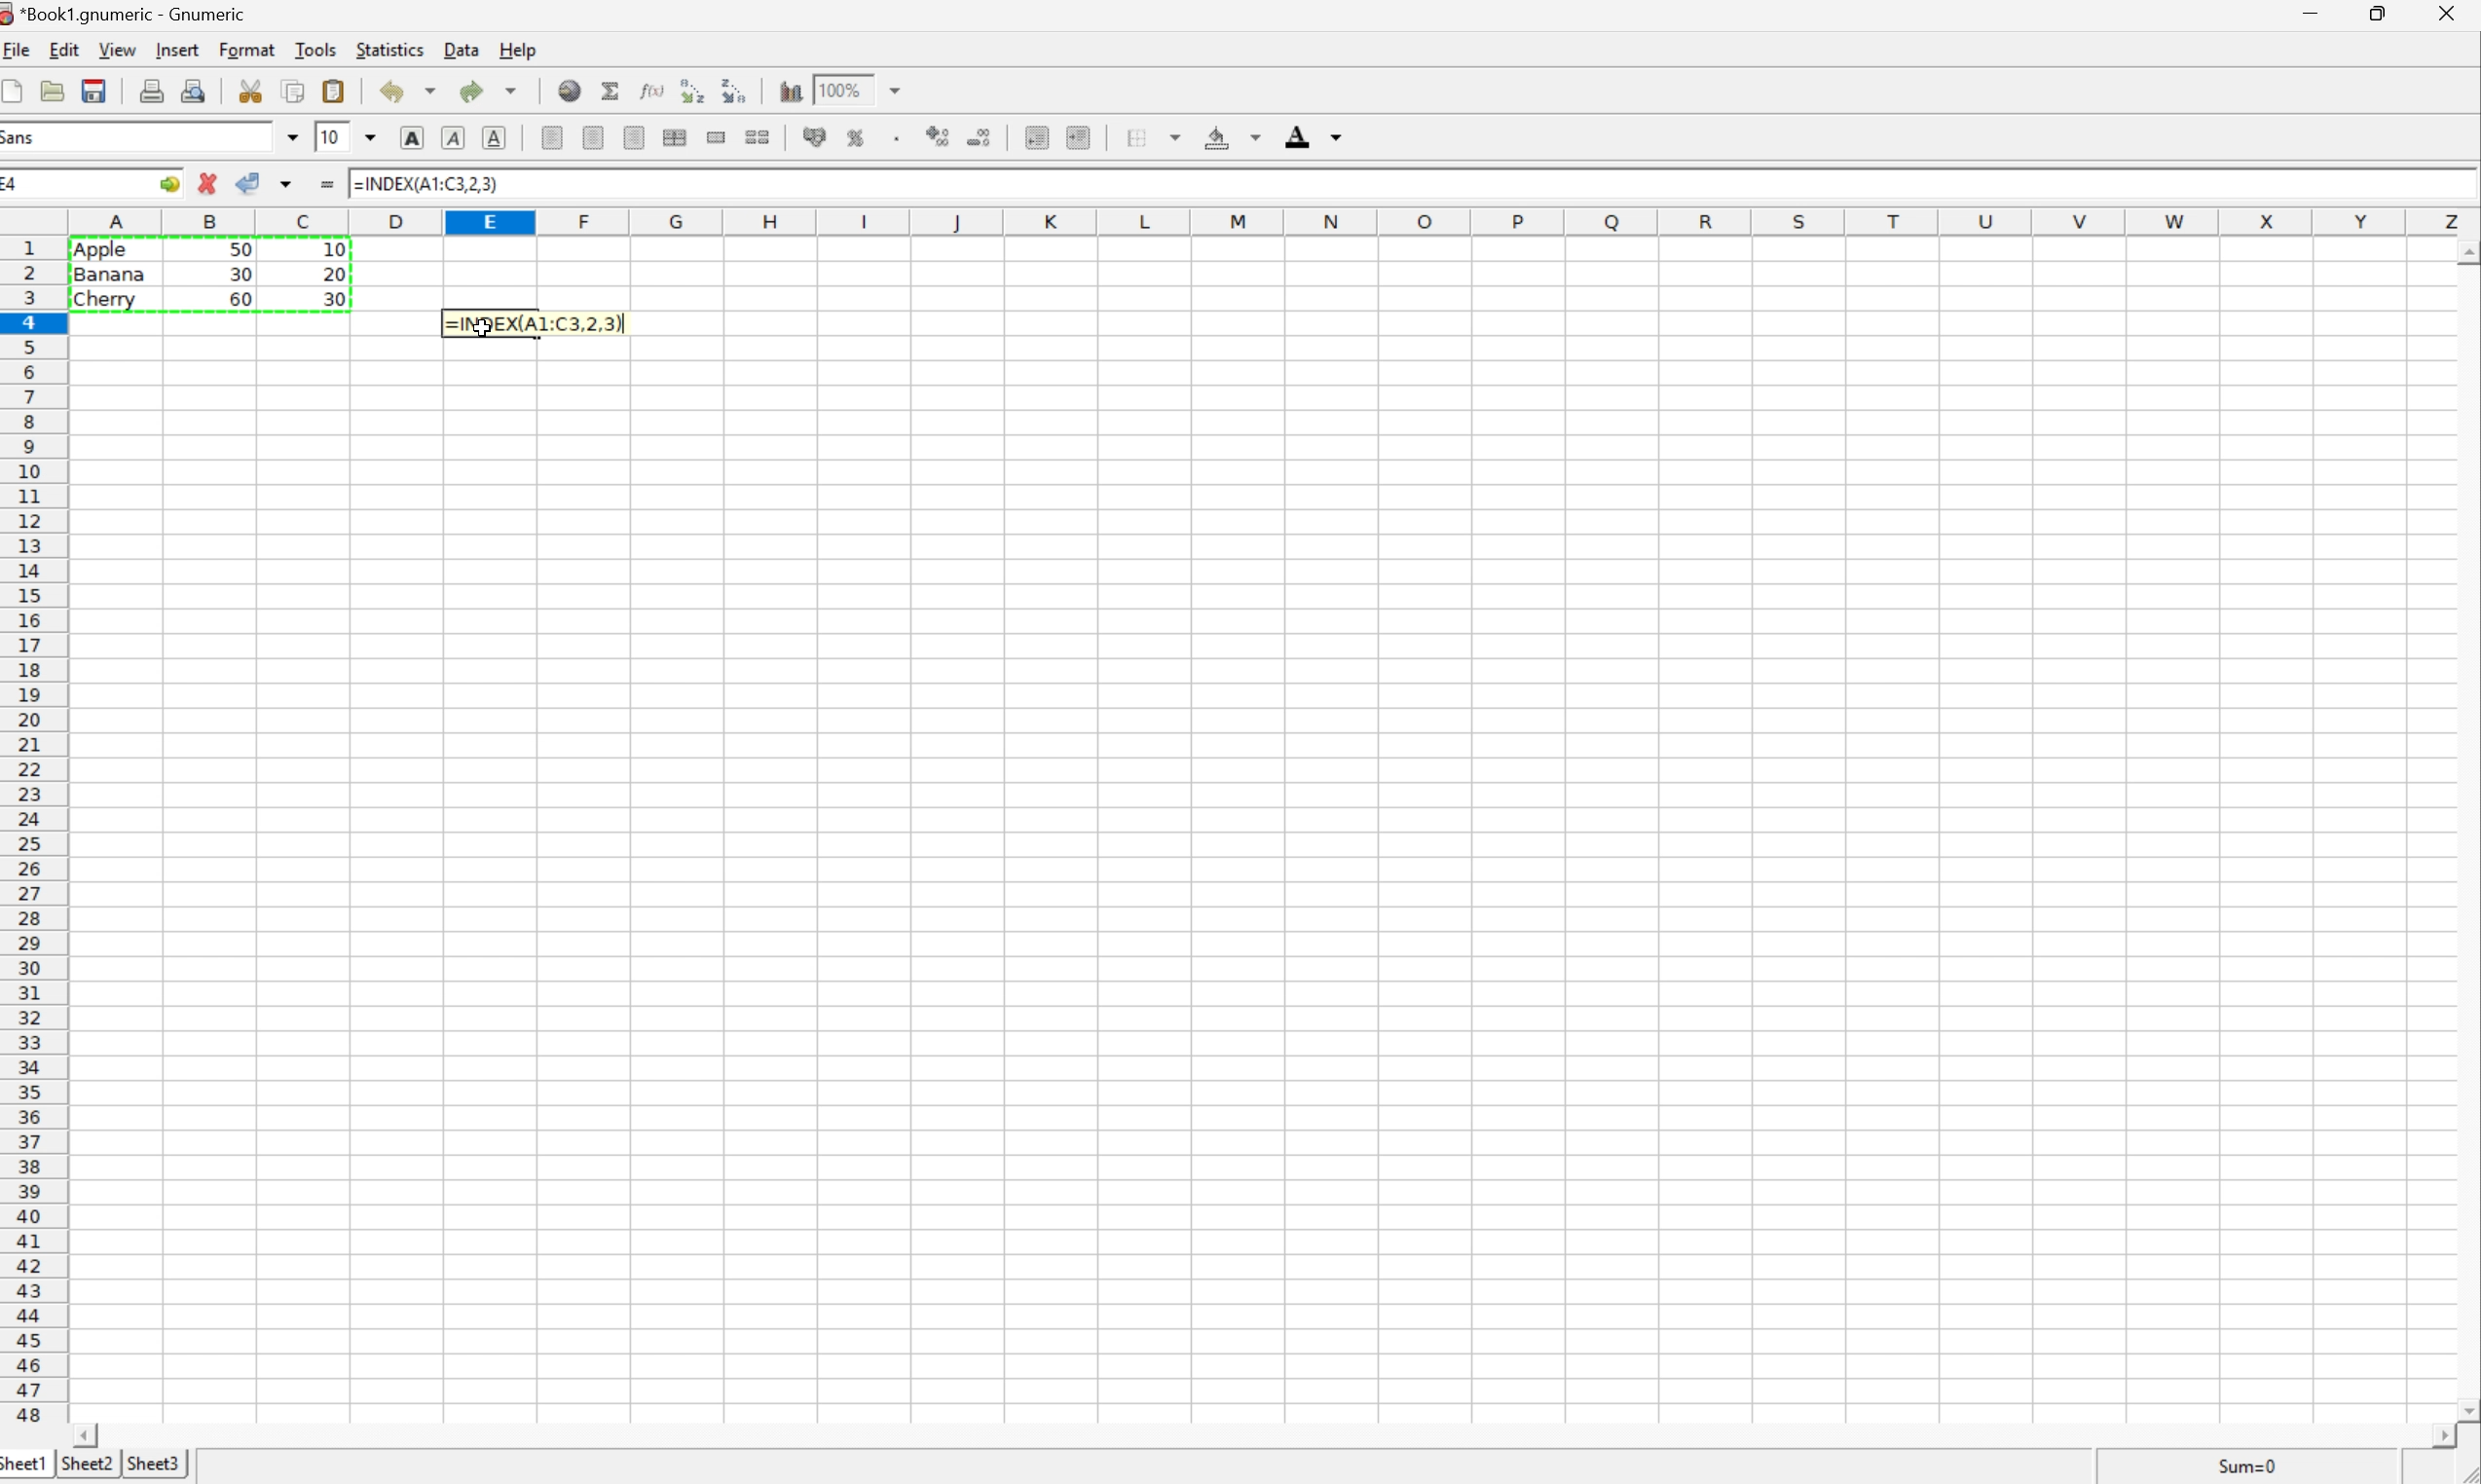  I want to click on edit, so click(64, 50).